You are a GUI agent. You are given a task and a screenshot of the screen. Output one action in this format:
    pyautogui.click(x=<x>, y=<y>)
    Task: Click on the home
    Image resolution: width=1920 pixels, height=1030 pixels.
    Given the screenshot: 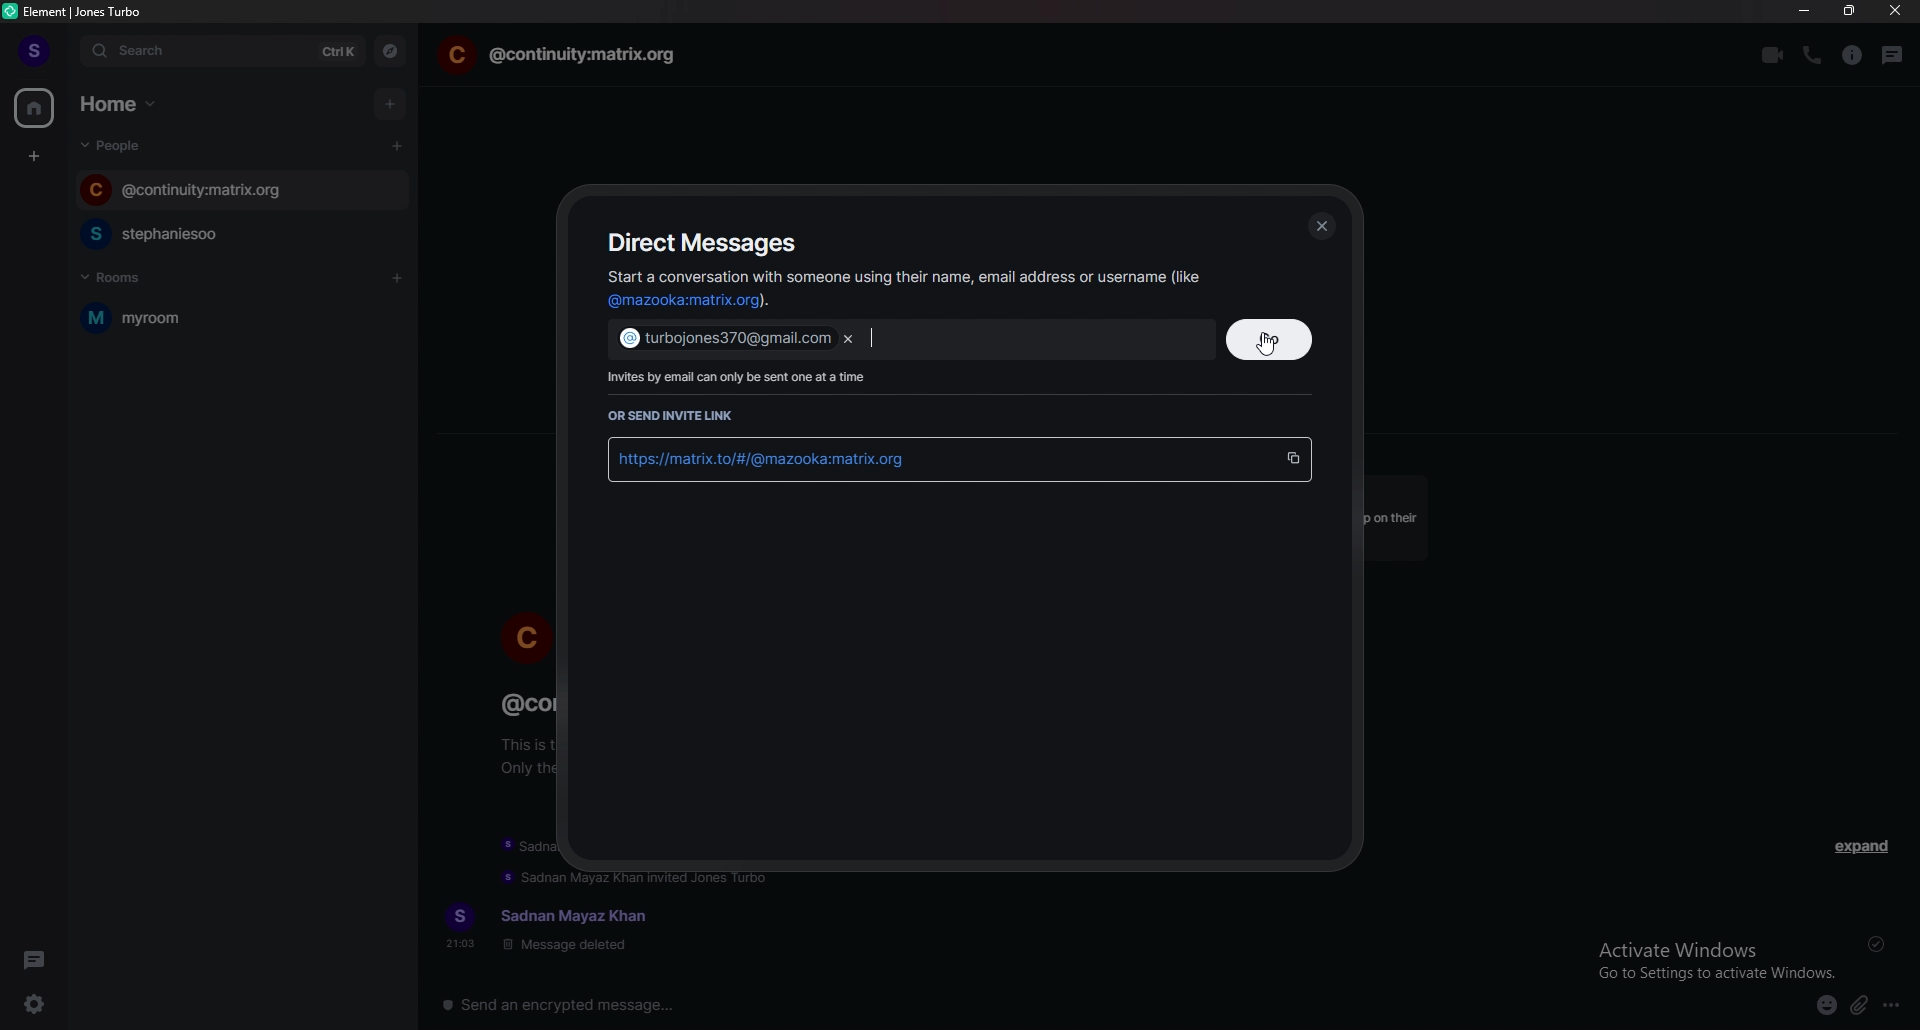 What is the action you would take?
    pyautogui.click(x=35, y=107)
    